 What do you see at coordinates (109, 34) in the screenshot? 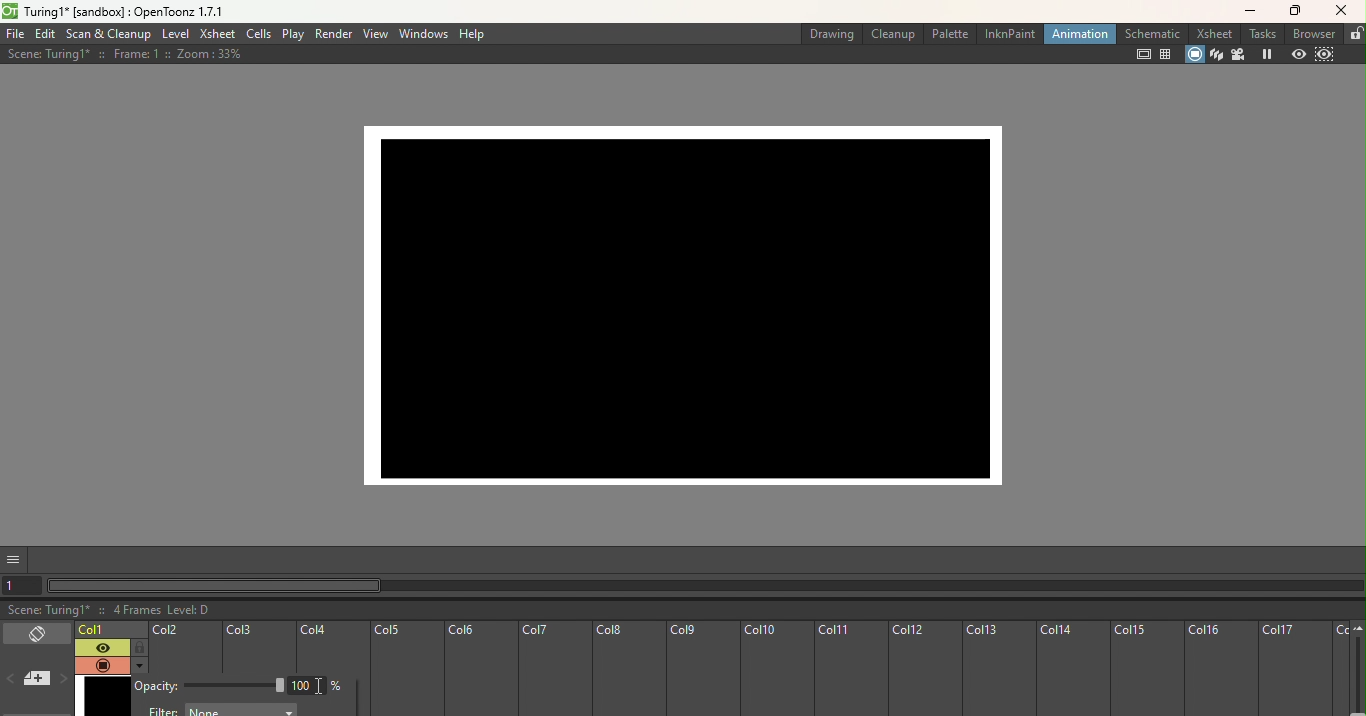
I see `Scan & Cleanup` at bounding box center [109, 34].